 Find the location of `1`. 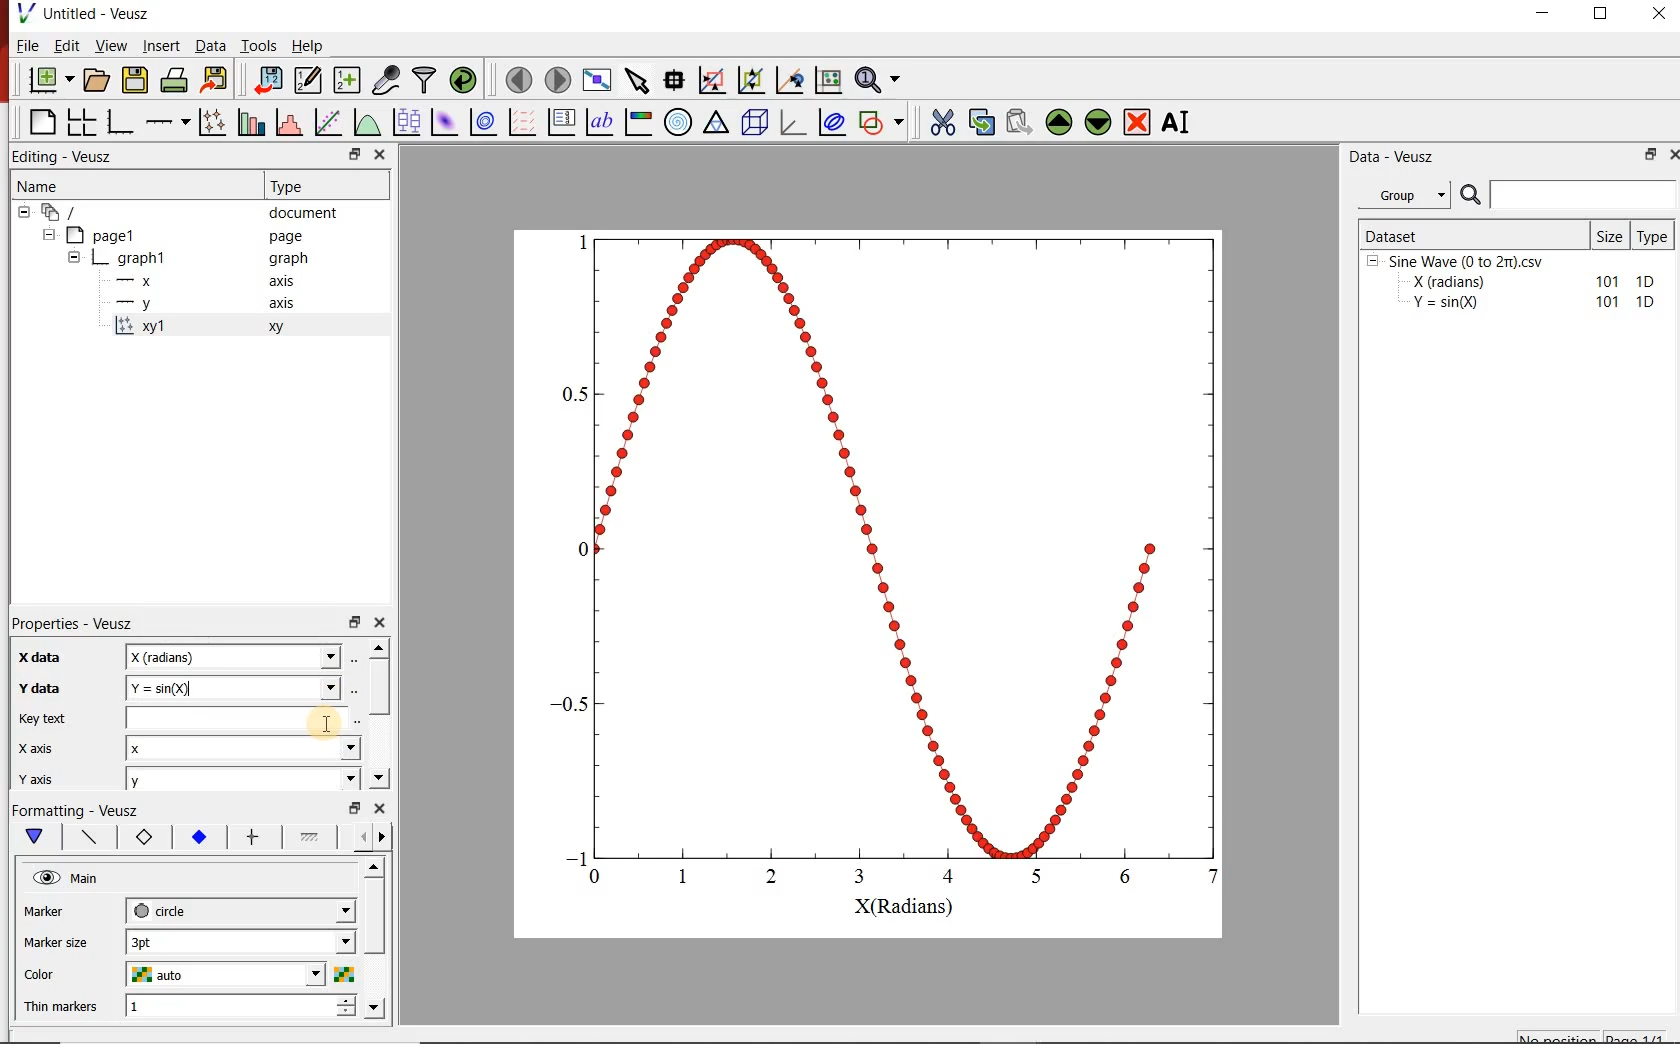

1 is located at coordinates (241, 1007).